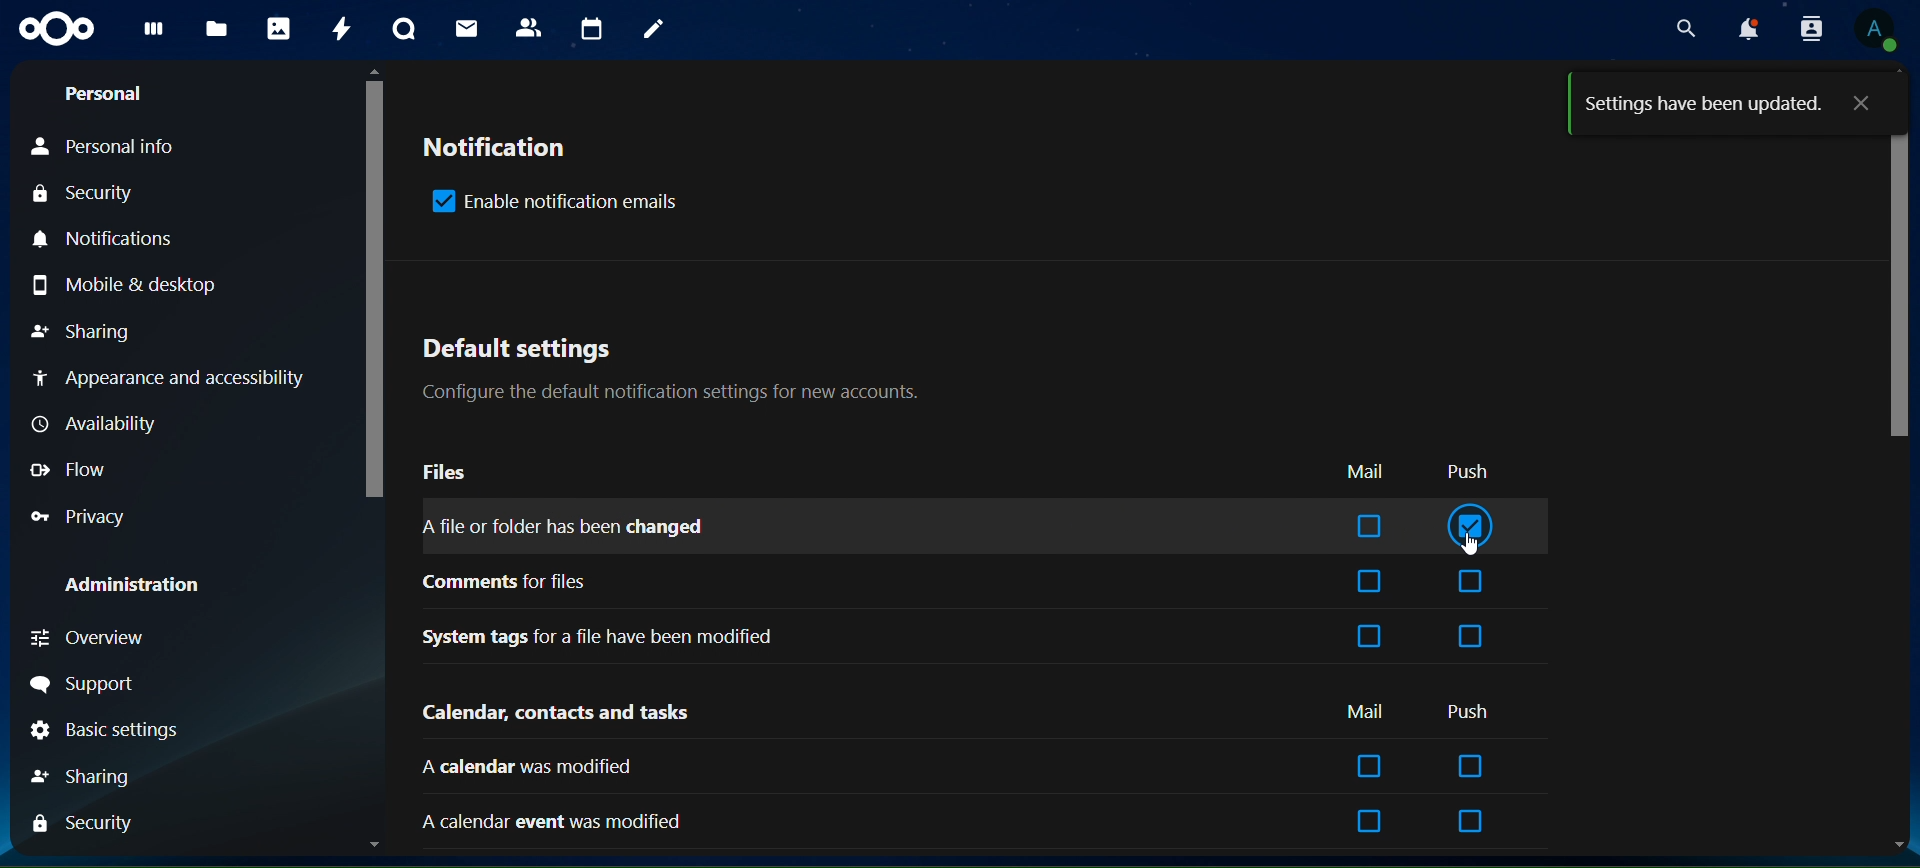 The image size is (1920, 868). Describe the element at coordinates (1867, 104) in the screenshot. I see `close` at that location.